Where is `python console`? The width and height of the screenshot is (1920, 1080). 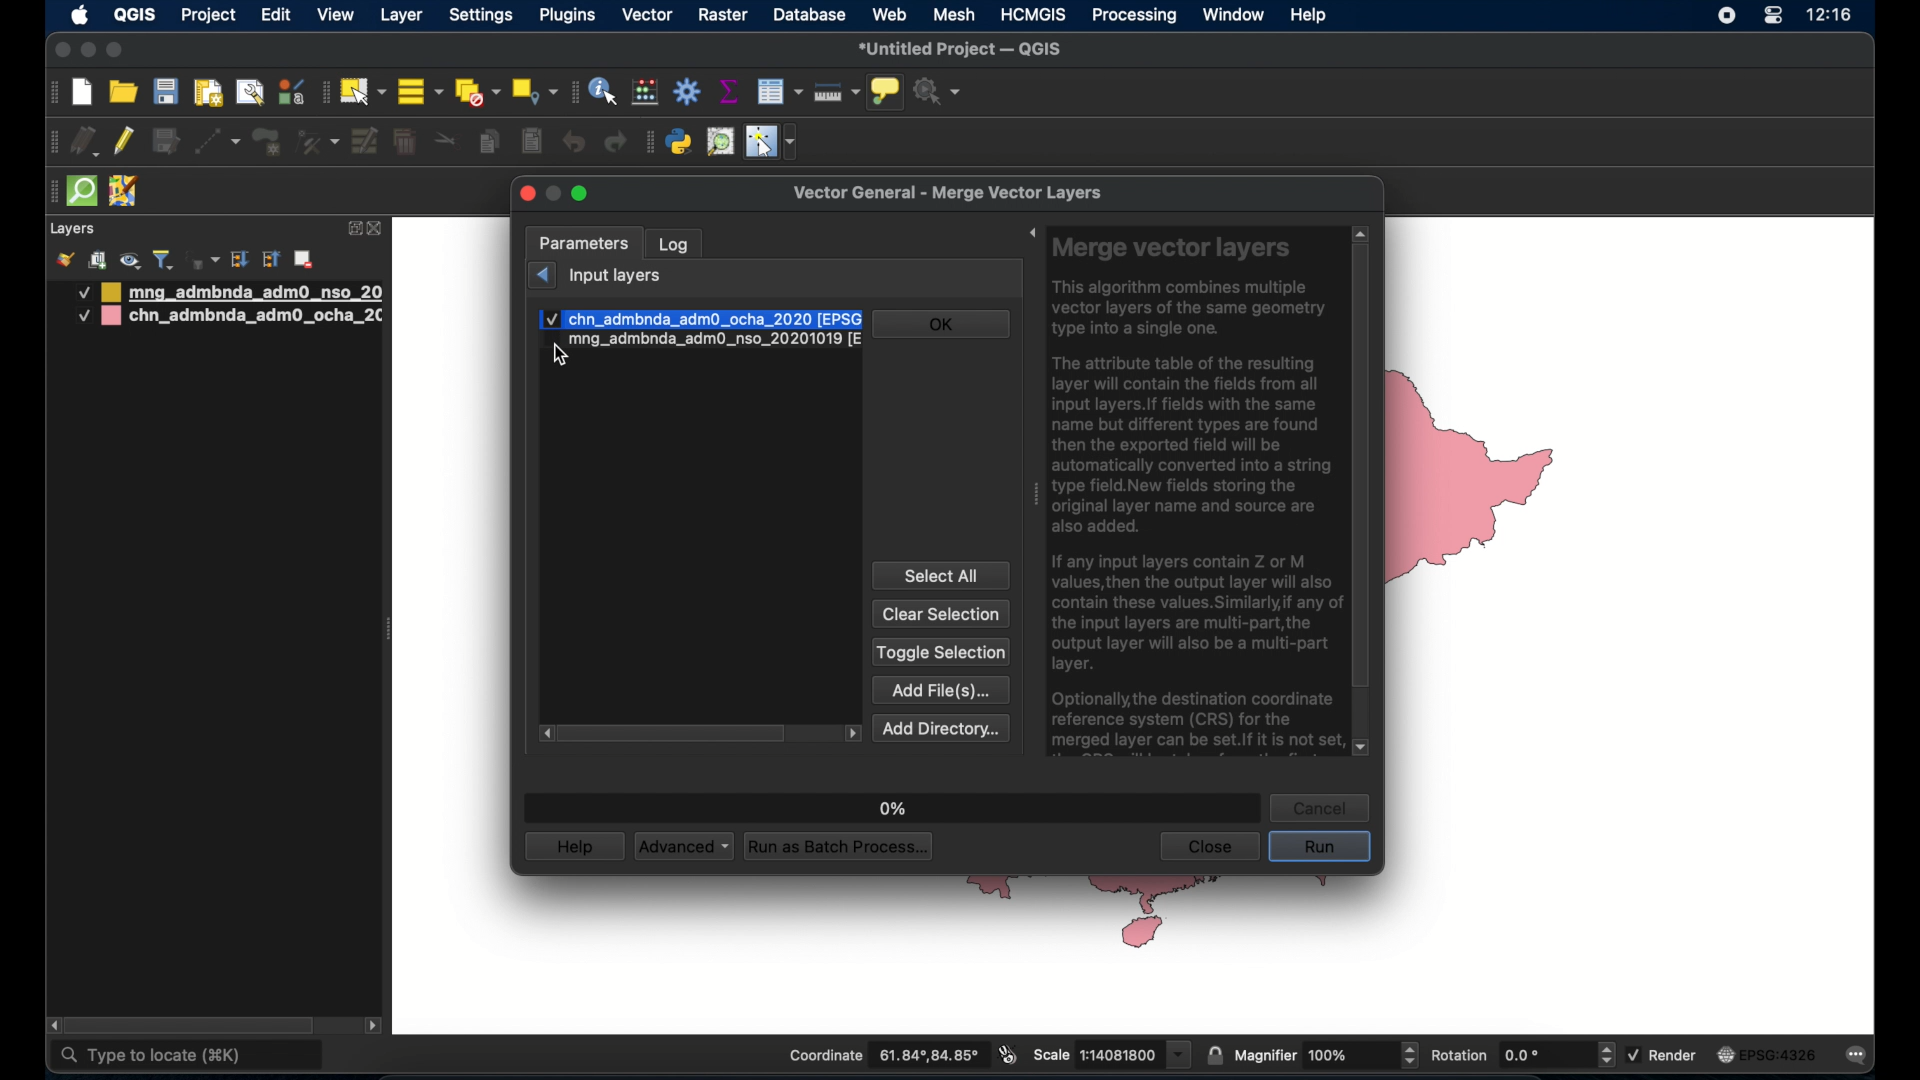 python console is located at coordinates (680, 143).